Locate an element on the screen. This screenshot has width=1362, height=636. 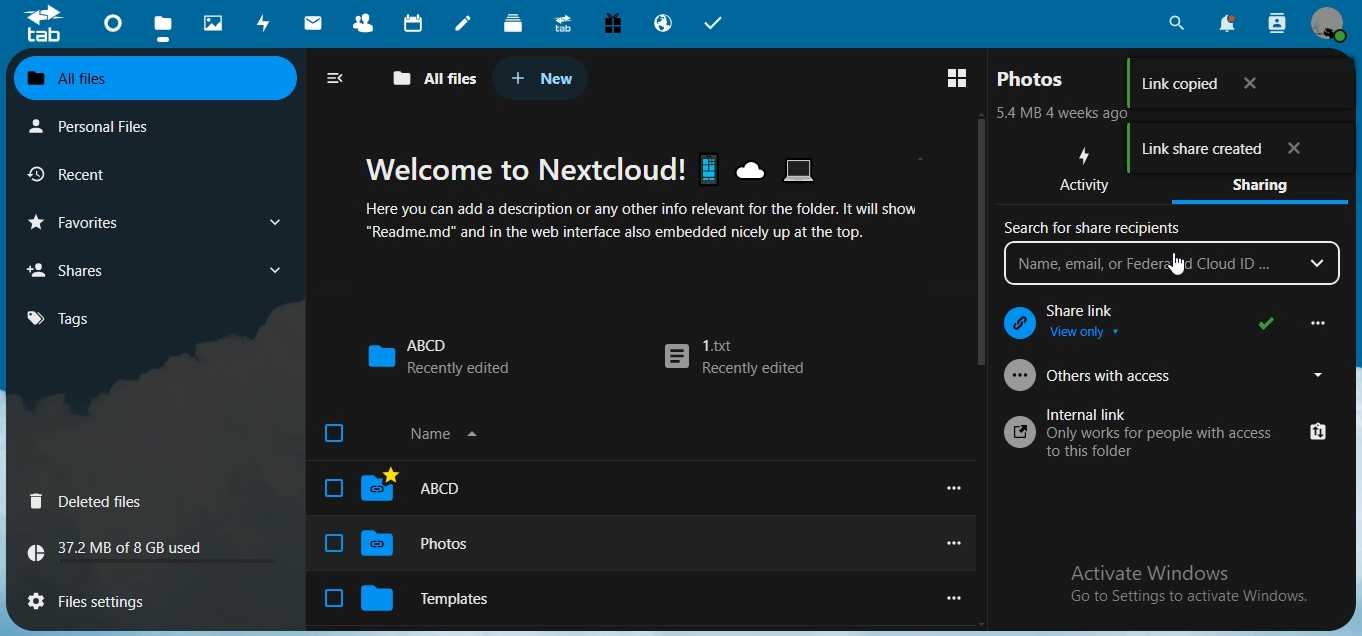
deleted files is located at coordinates (91, 503).